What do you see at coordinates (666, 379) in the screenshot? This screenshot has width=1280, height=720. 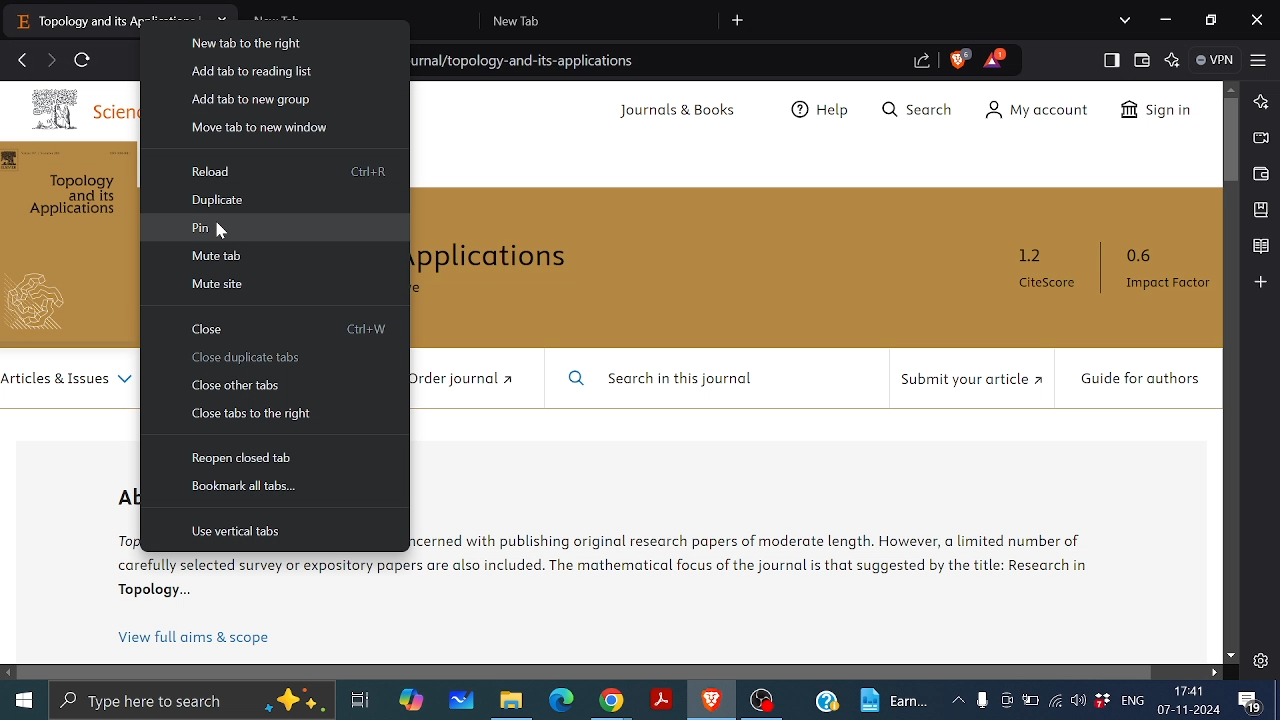 I see `Search in this journal` at bounding box center [666, 379].